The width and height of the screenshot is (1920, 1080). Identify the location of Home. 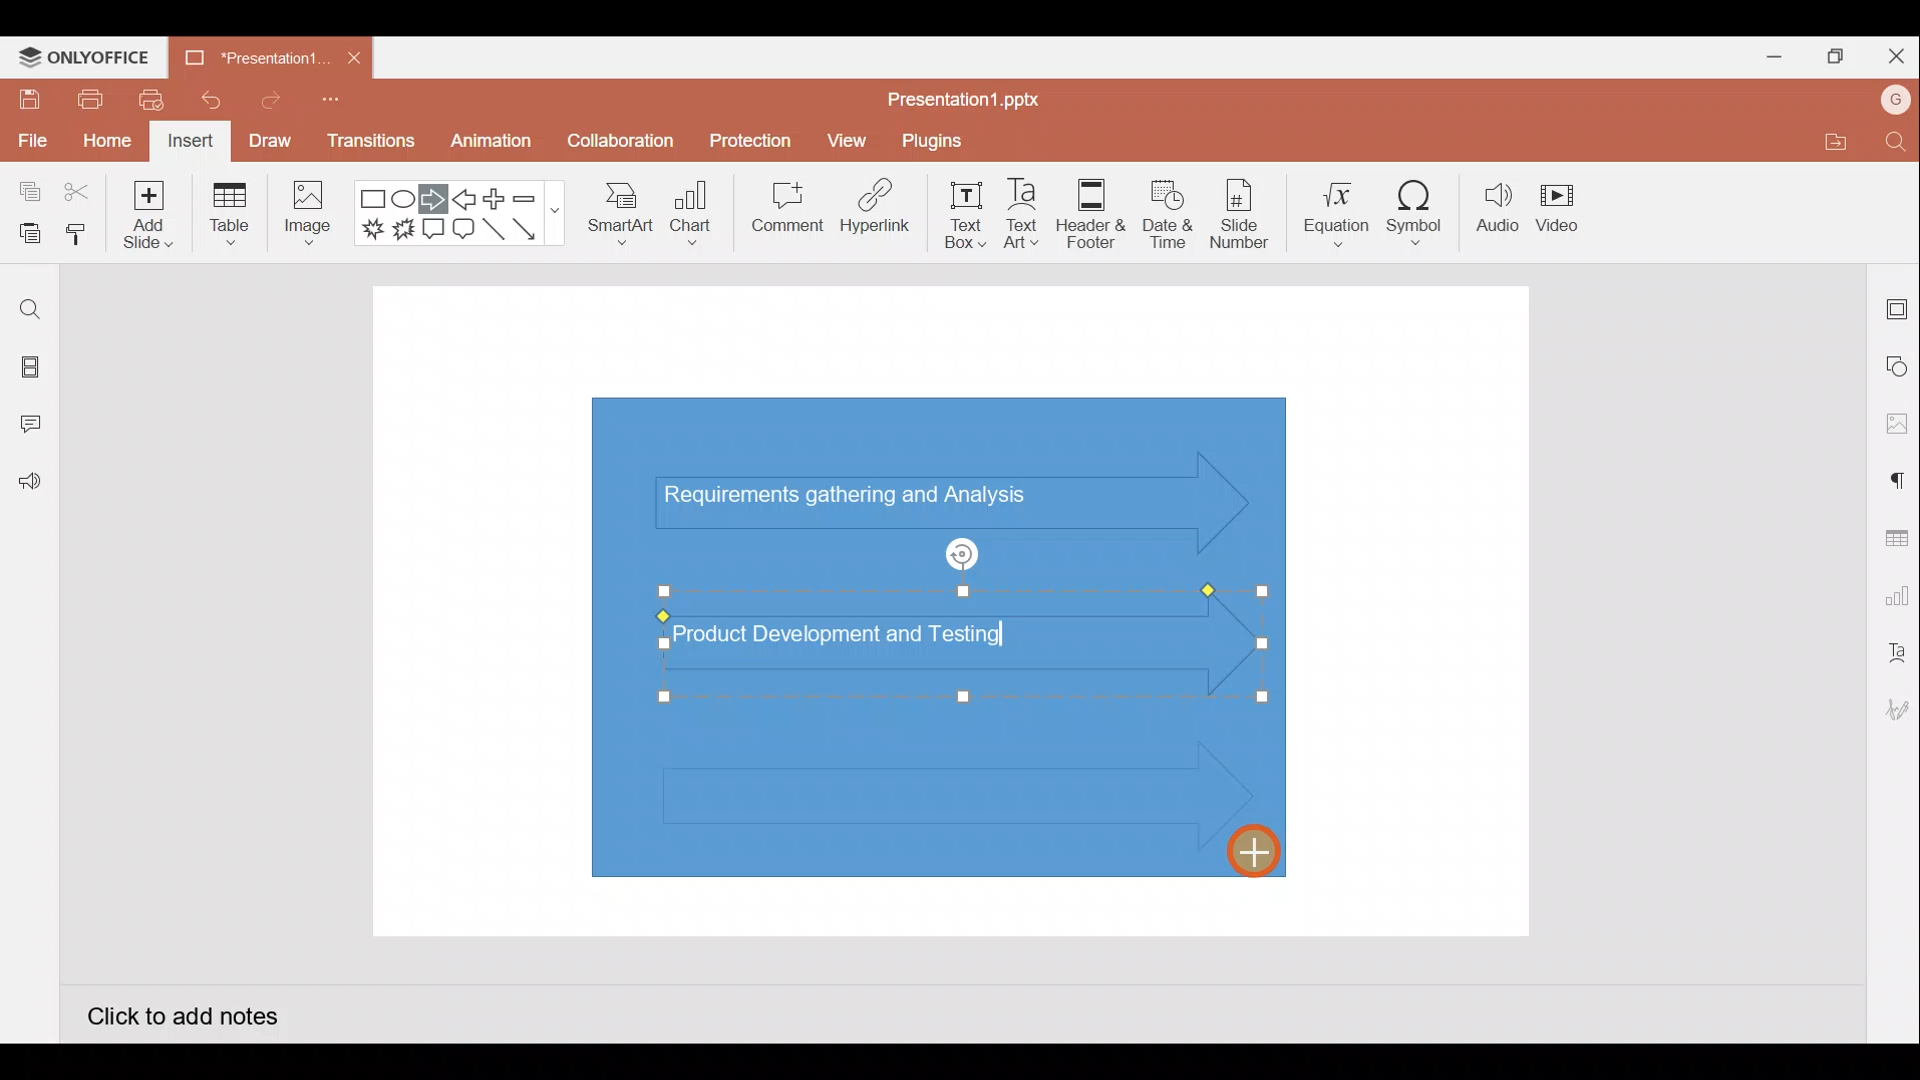
(107, 143).